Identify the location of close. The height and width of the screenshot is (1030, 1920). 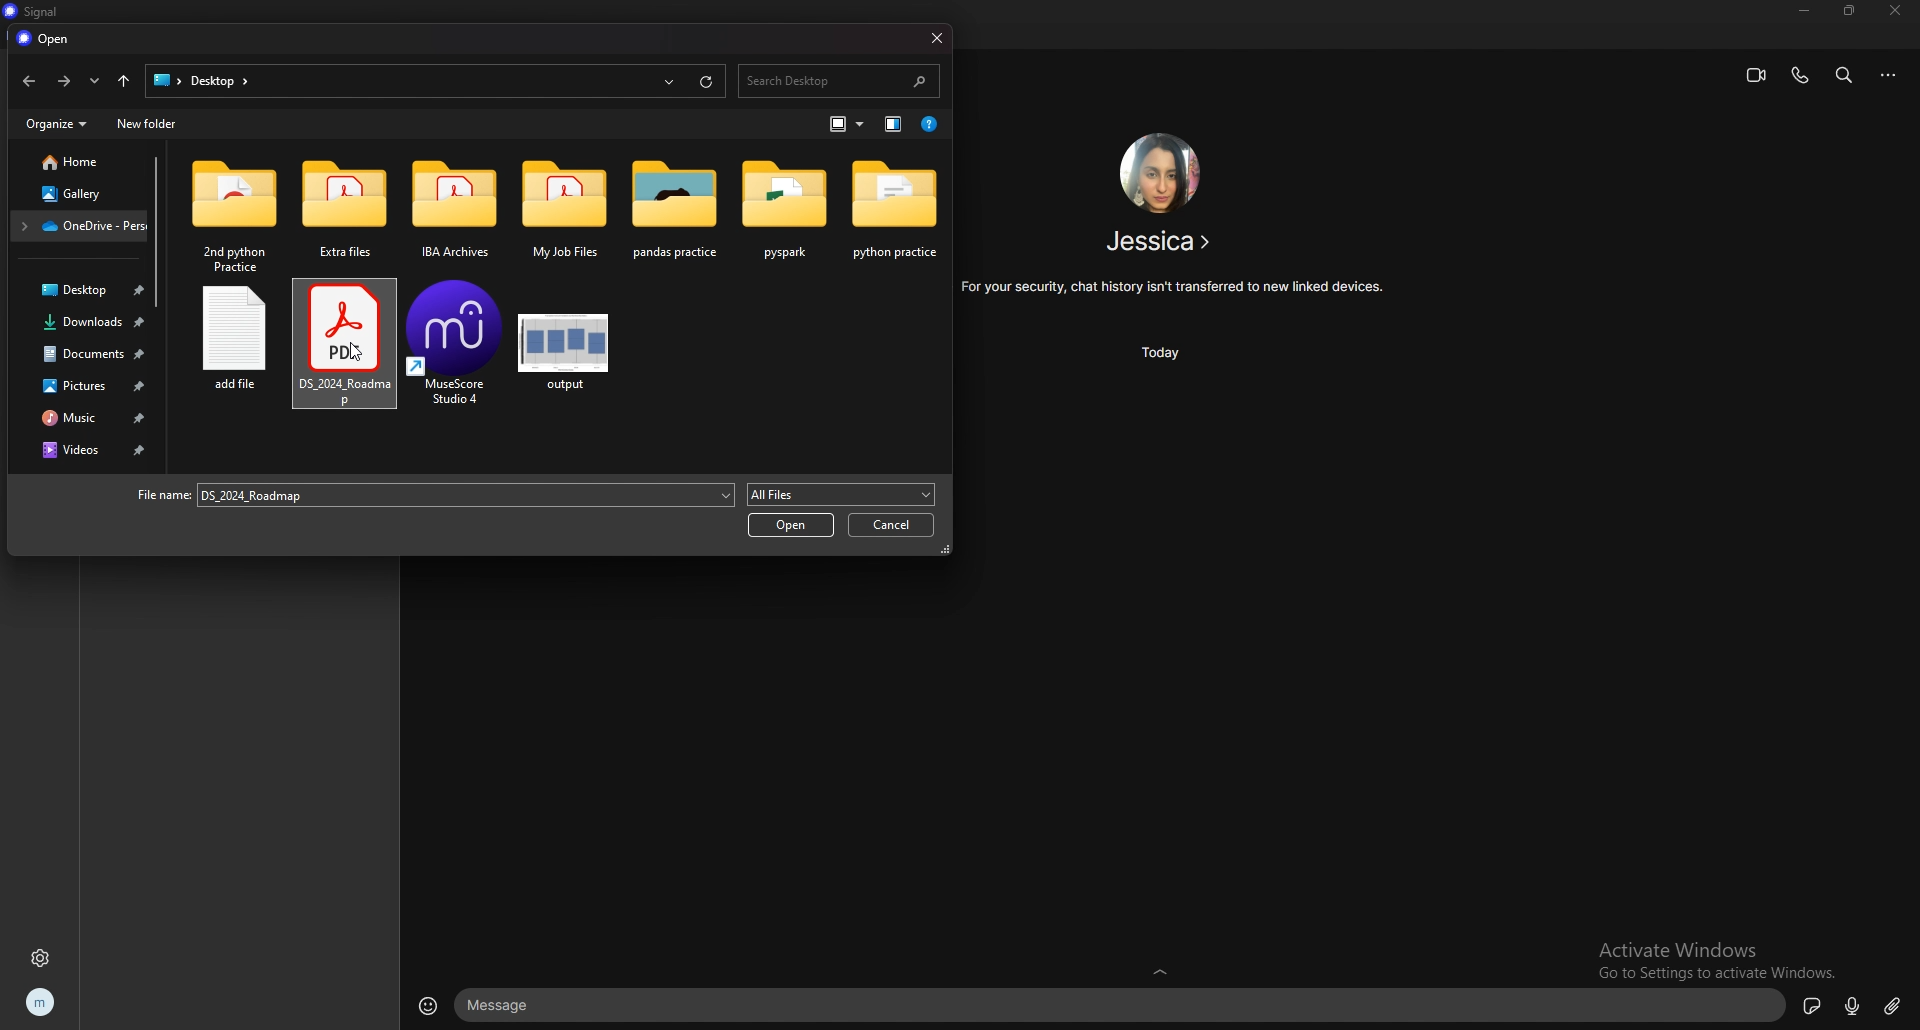
(935, 37).